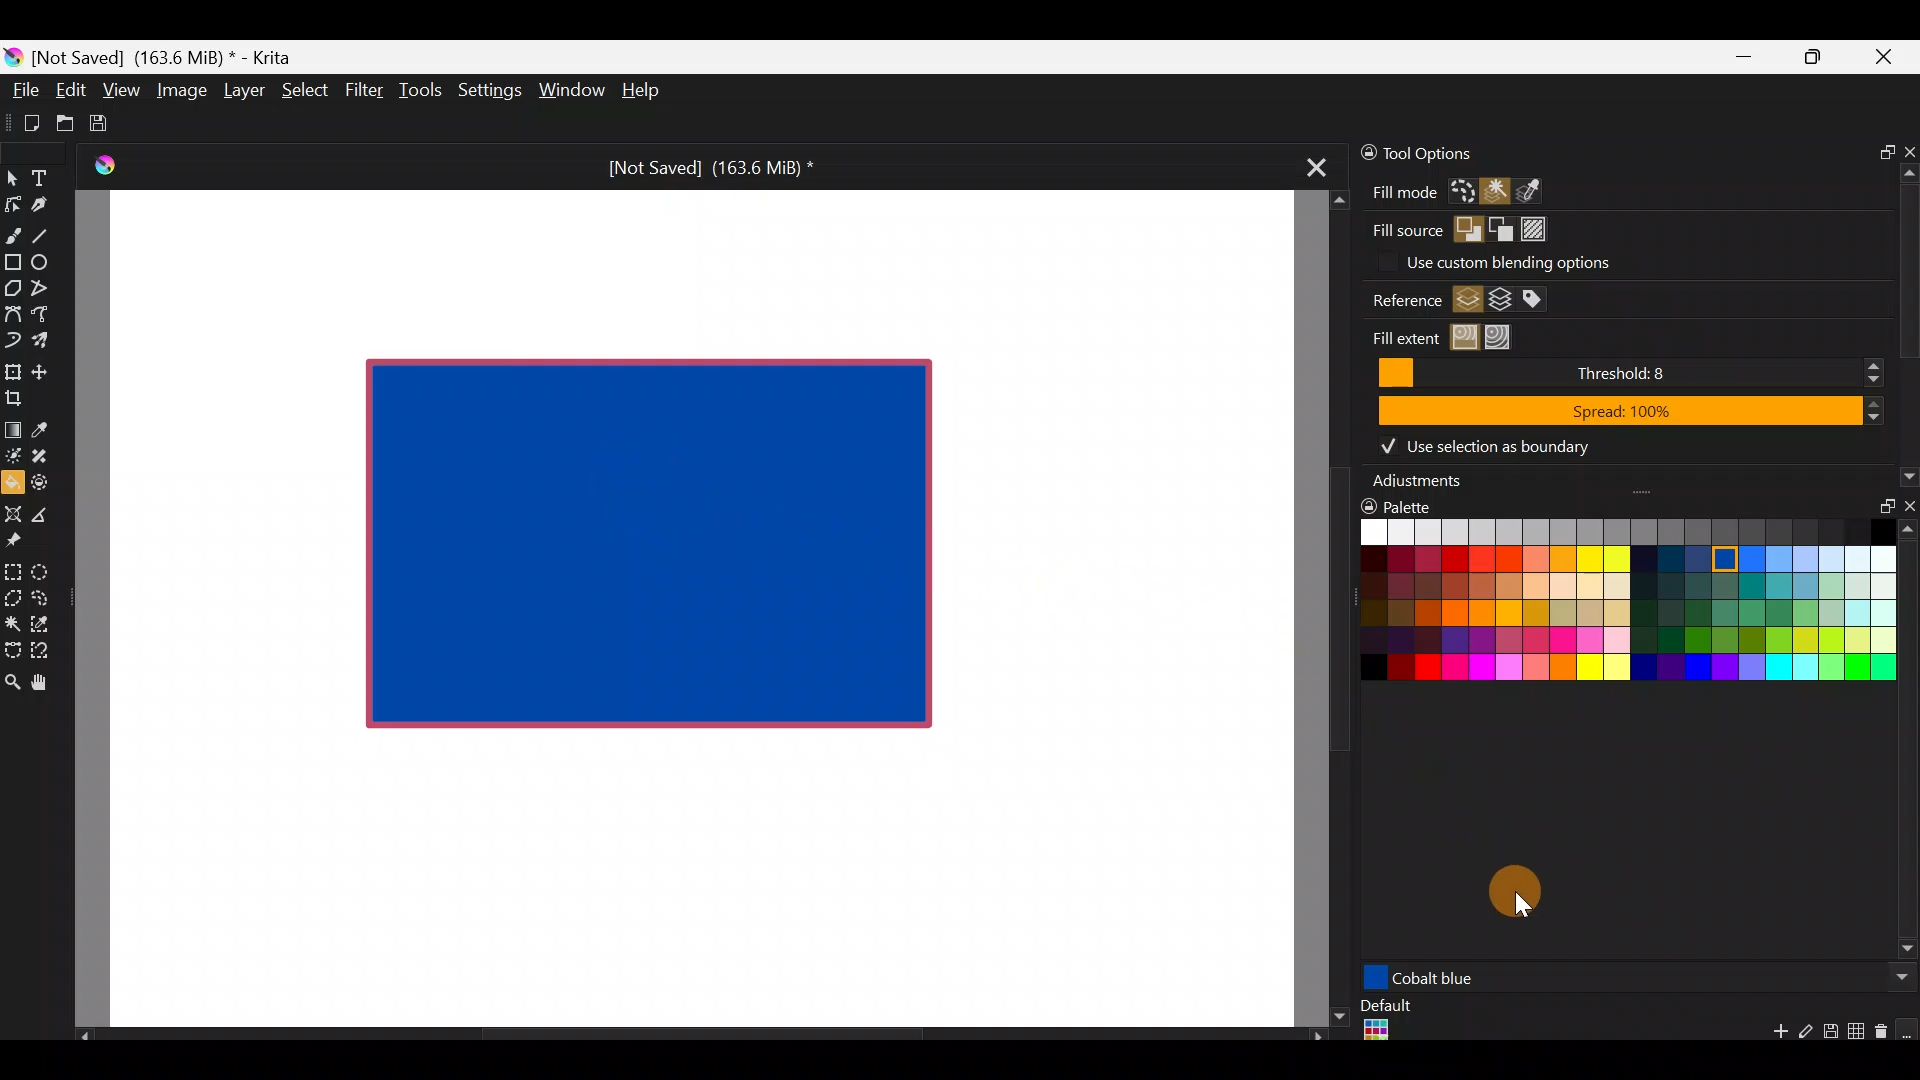 The width and height of the screenshot is (1920, 1080). Describe the element at coordinates (105, 124) in the screenshot. I see `Save` at that location.